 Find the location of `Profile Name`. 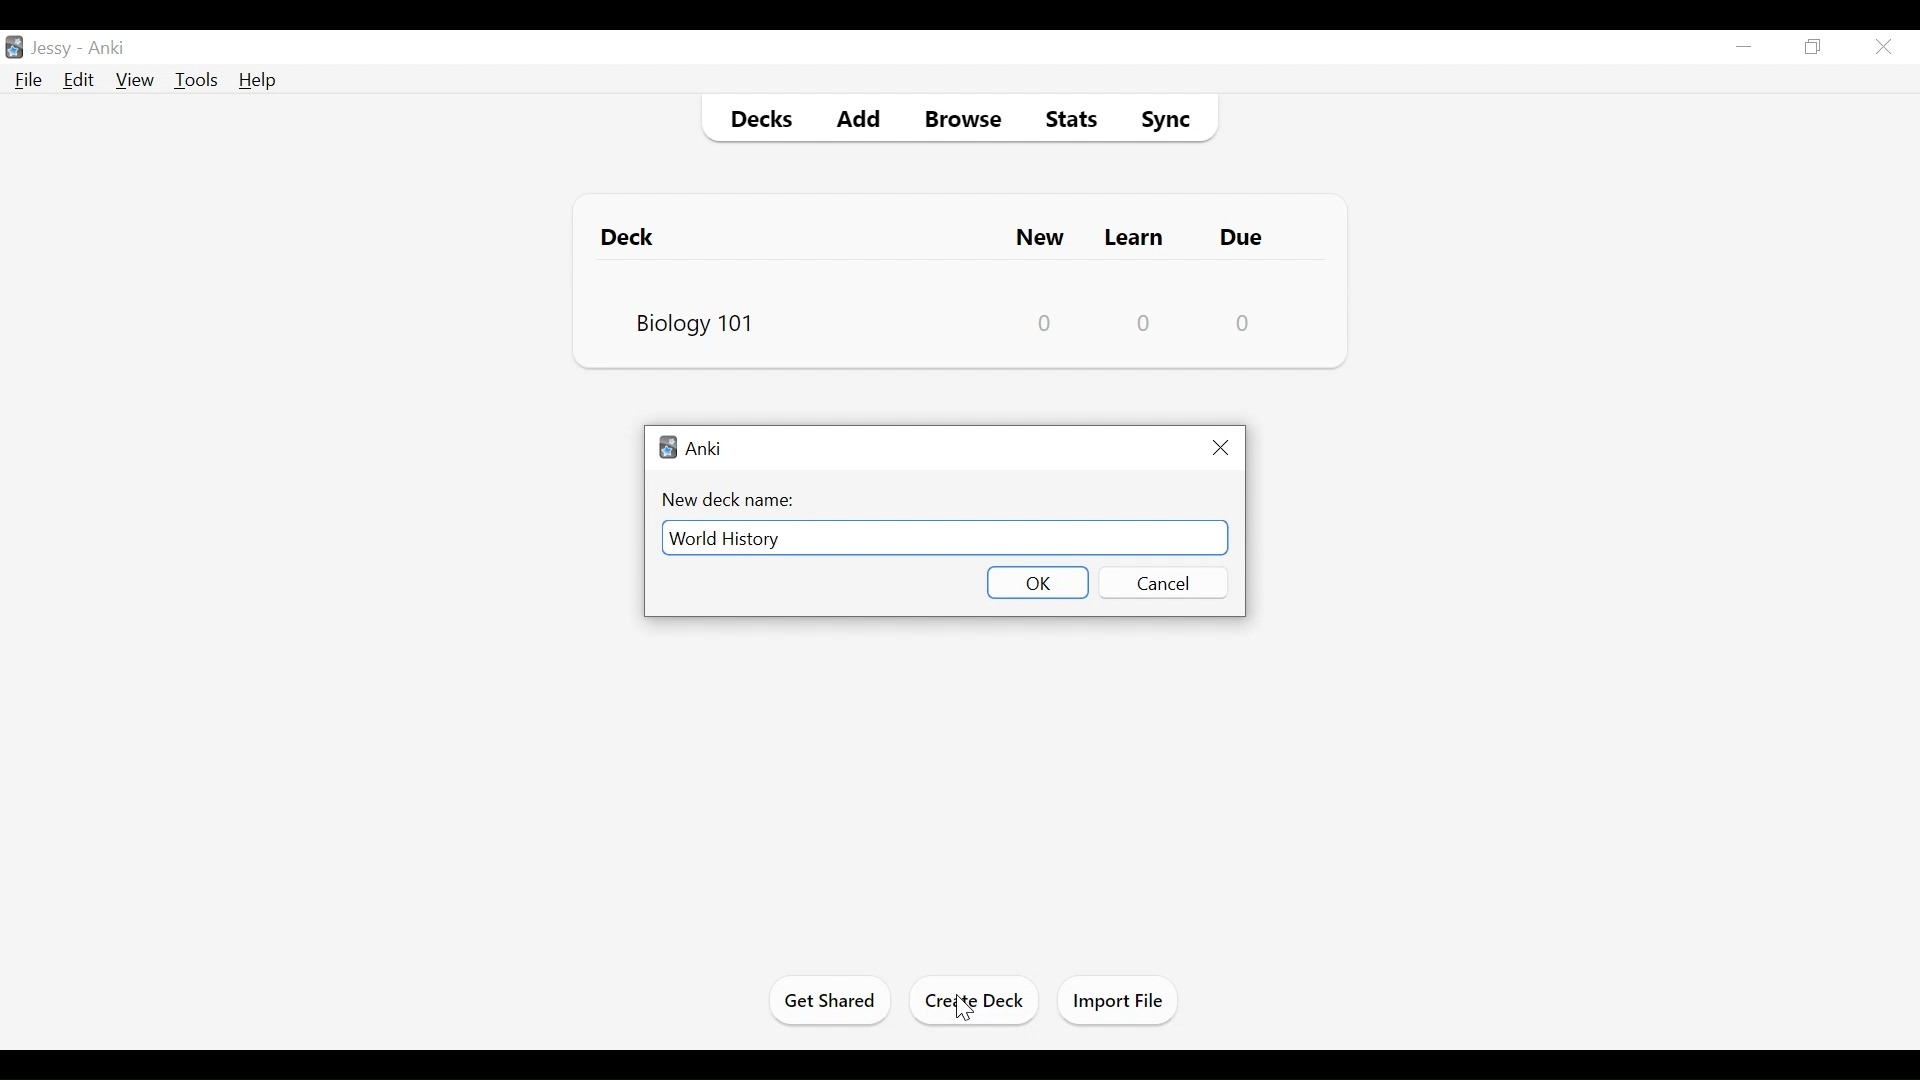

Profile Name is located at coordinates (53, 46).